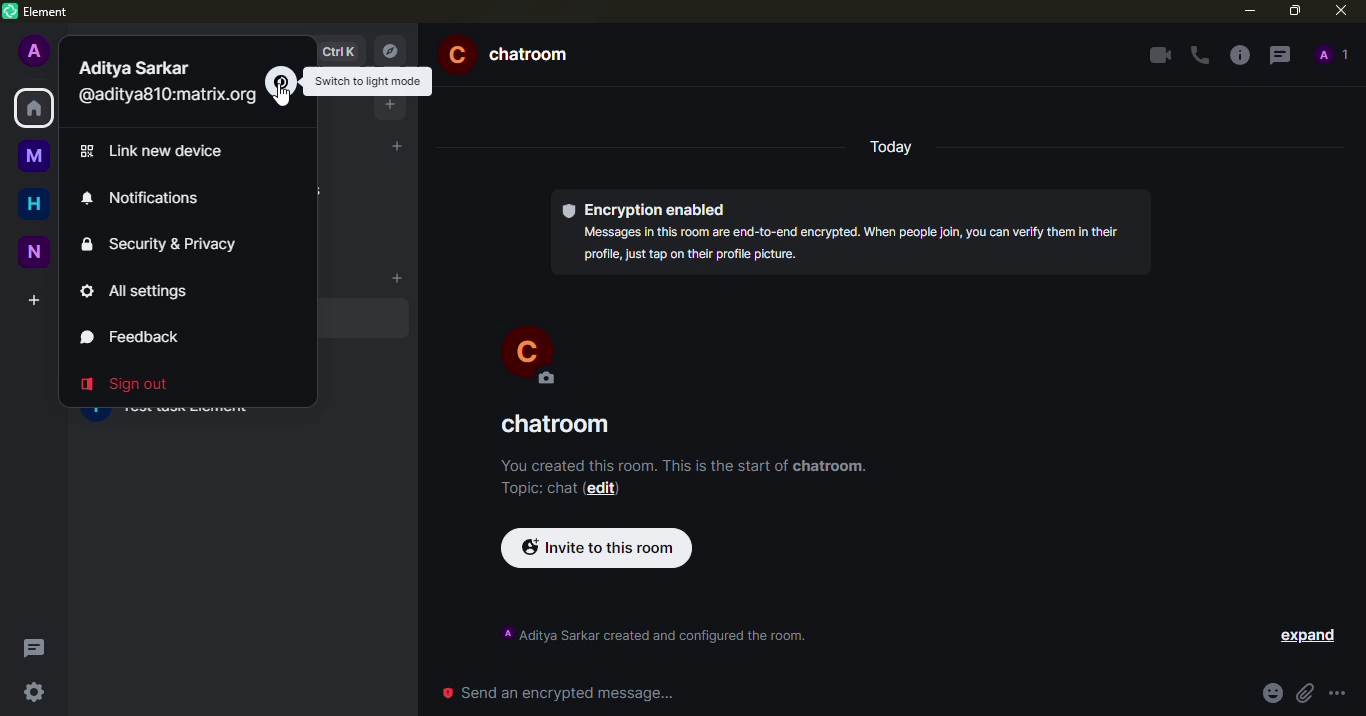 The image size is (1366, 716). Describe the element at coordinates (33, 151) in the screenshot. I see `myspace` at that location.